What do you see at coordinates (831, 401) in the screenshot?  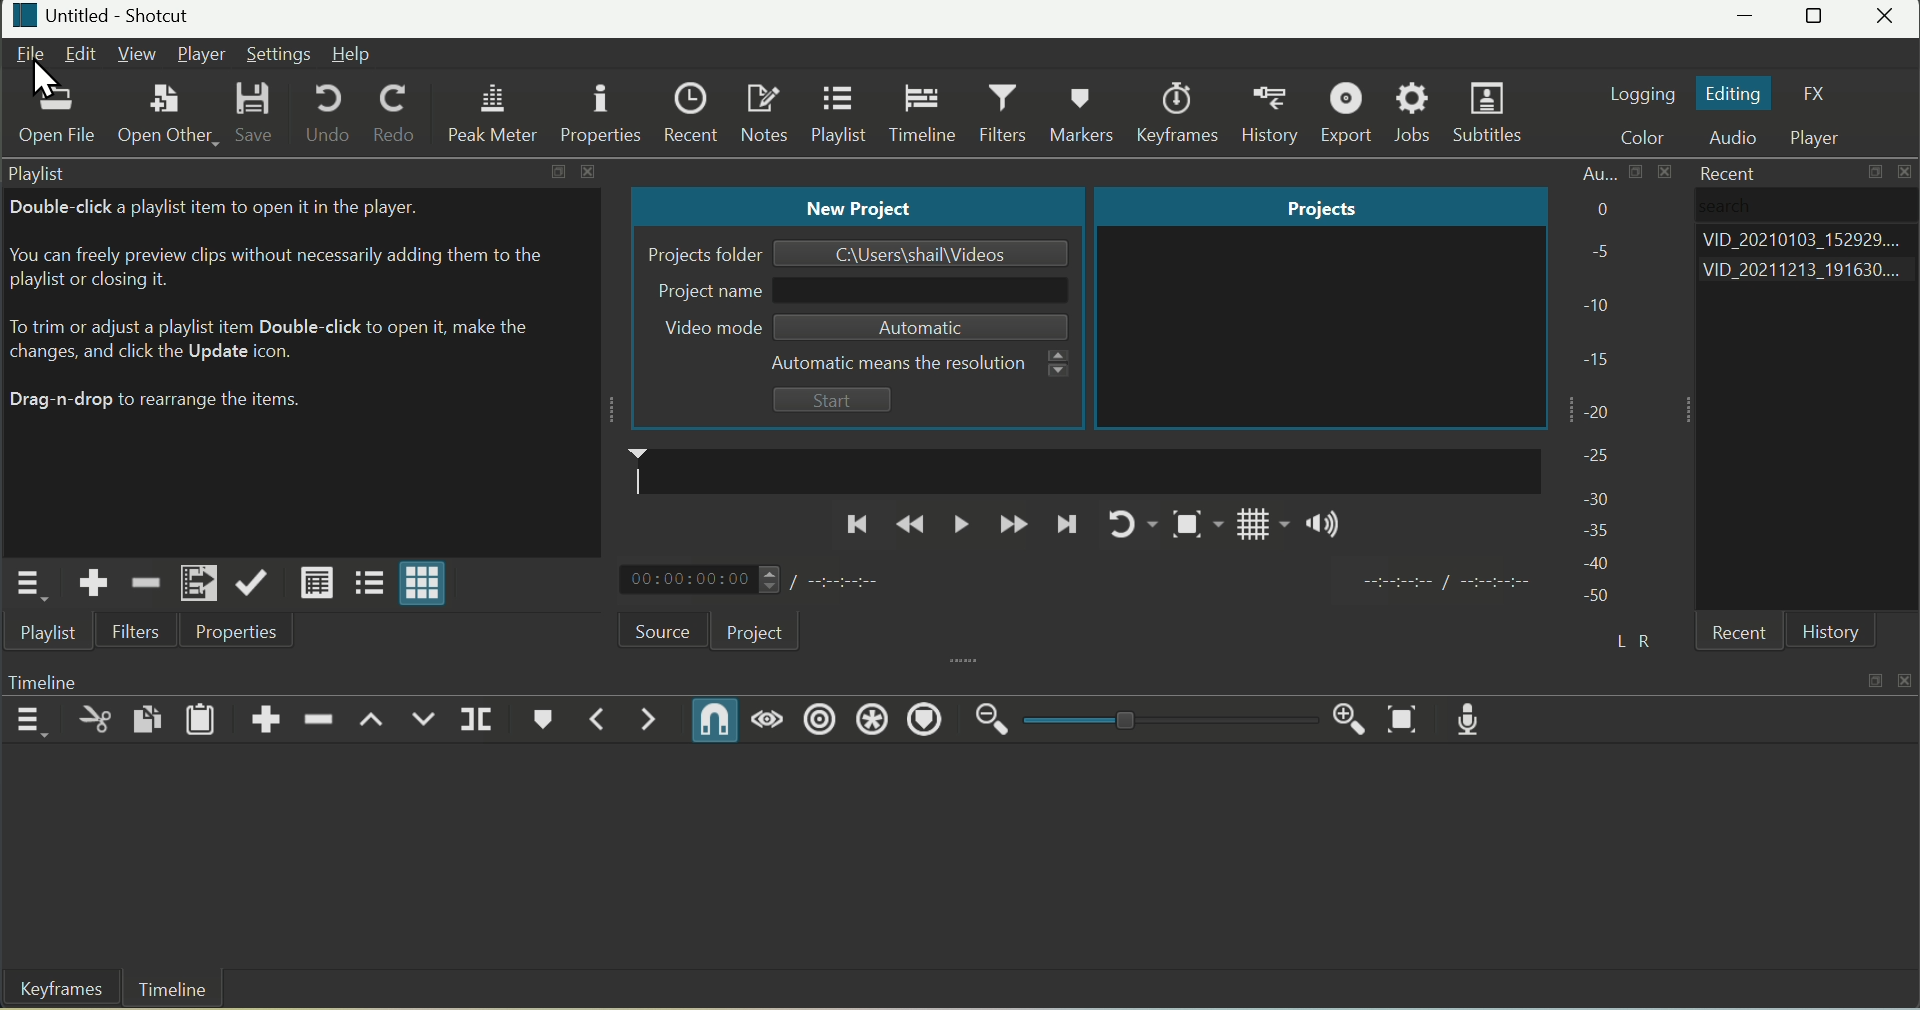 I see `Start` at bounding box center [831, 401].